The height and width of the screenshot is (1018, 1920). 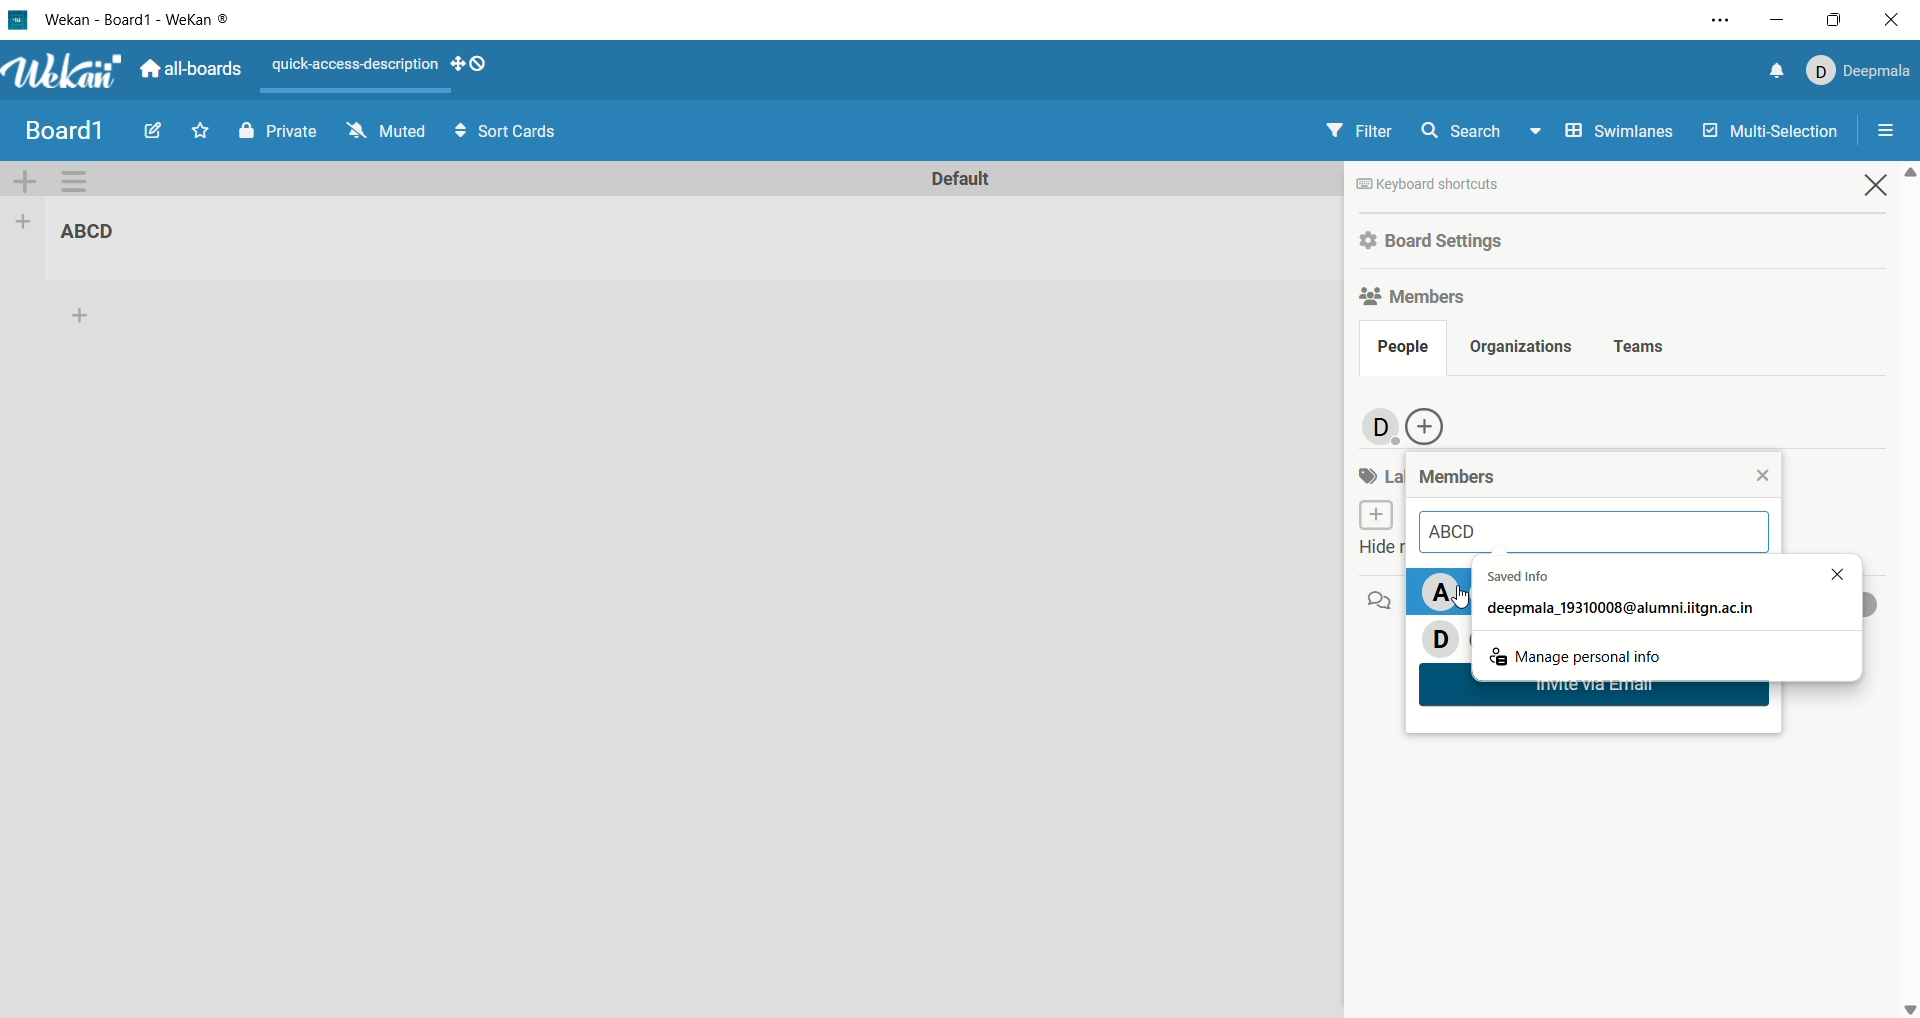 I want to click on cursor, so click(x=1466, y=605).